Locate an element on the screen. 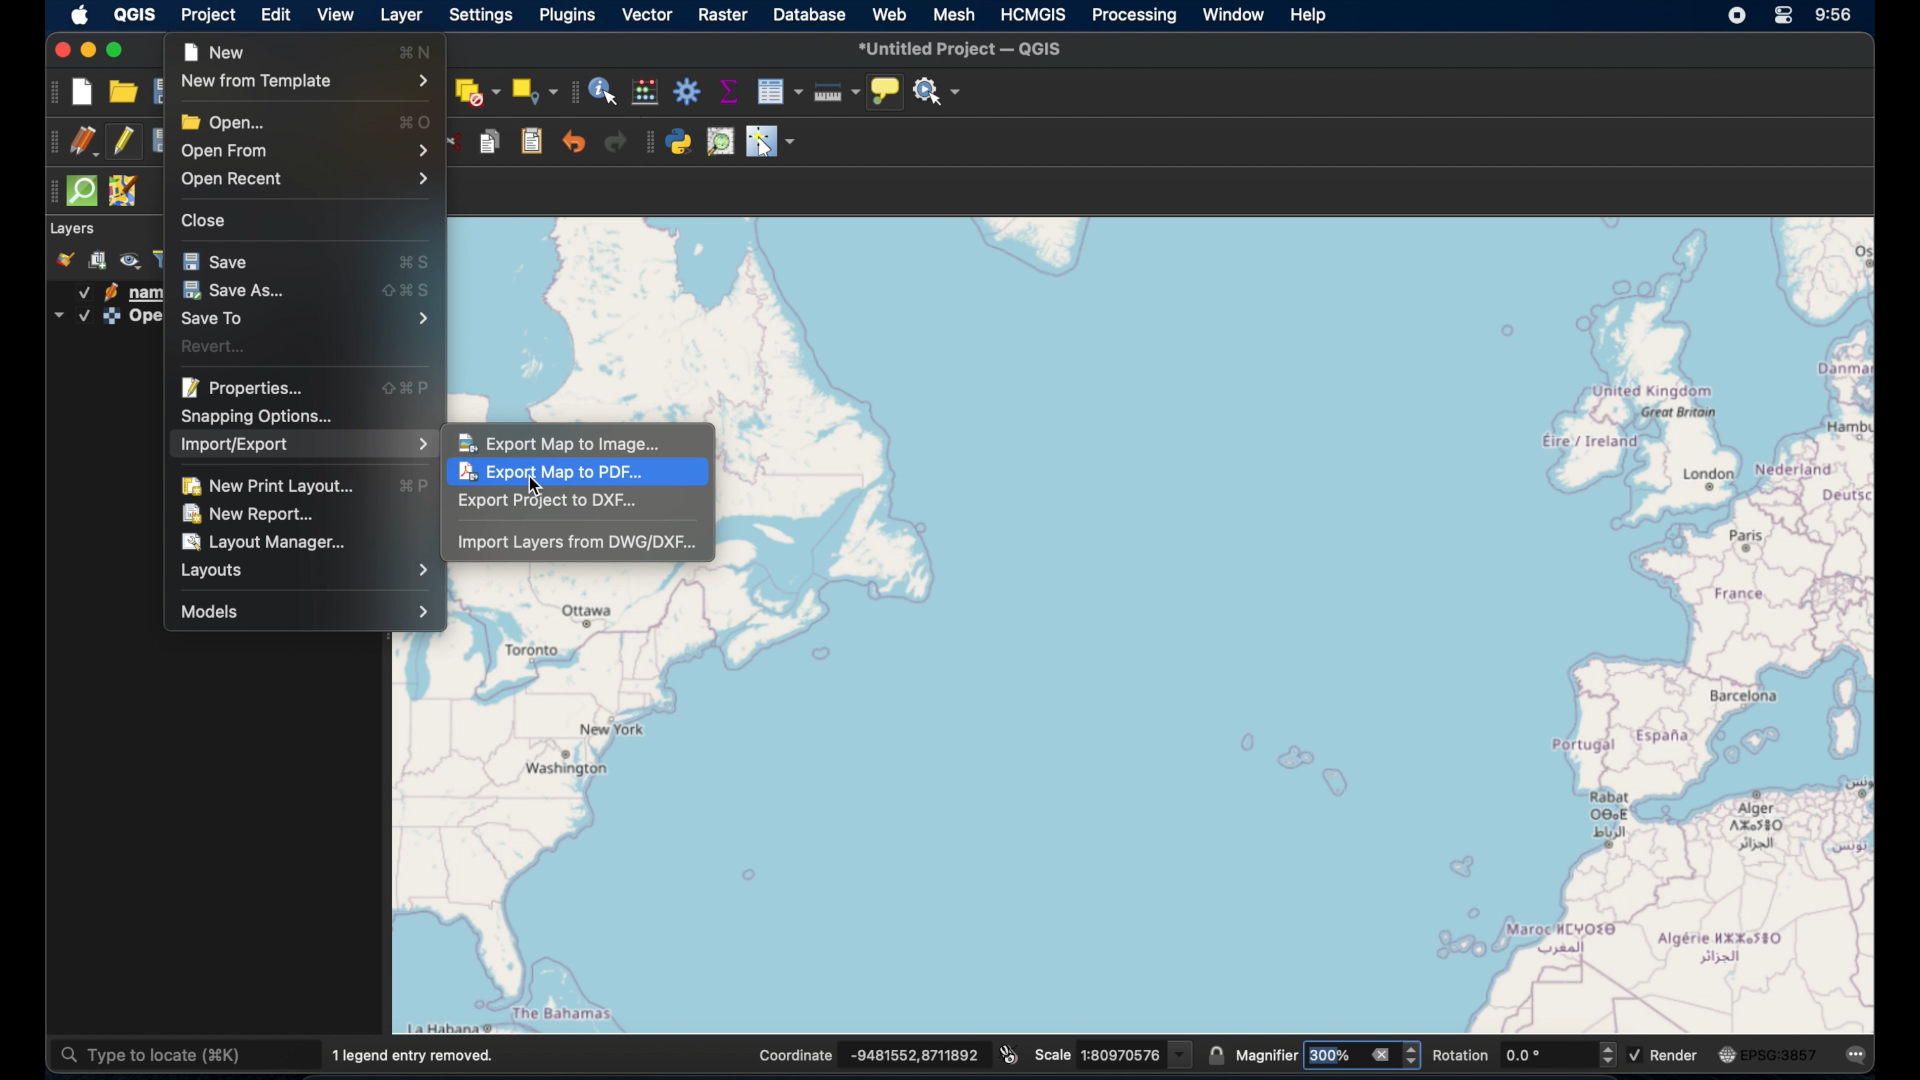  view is located at coordinates (332, 14).